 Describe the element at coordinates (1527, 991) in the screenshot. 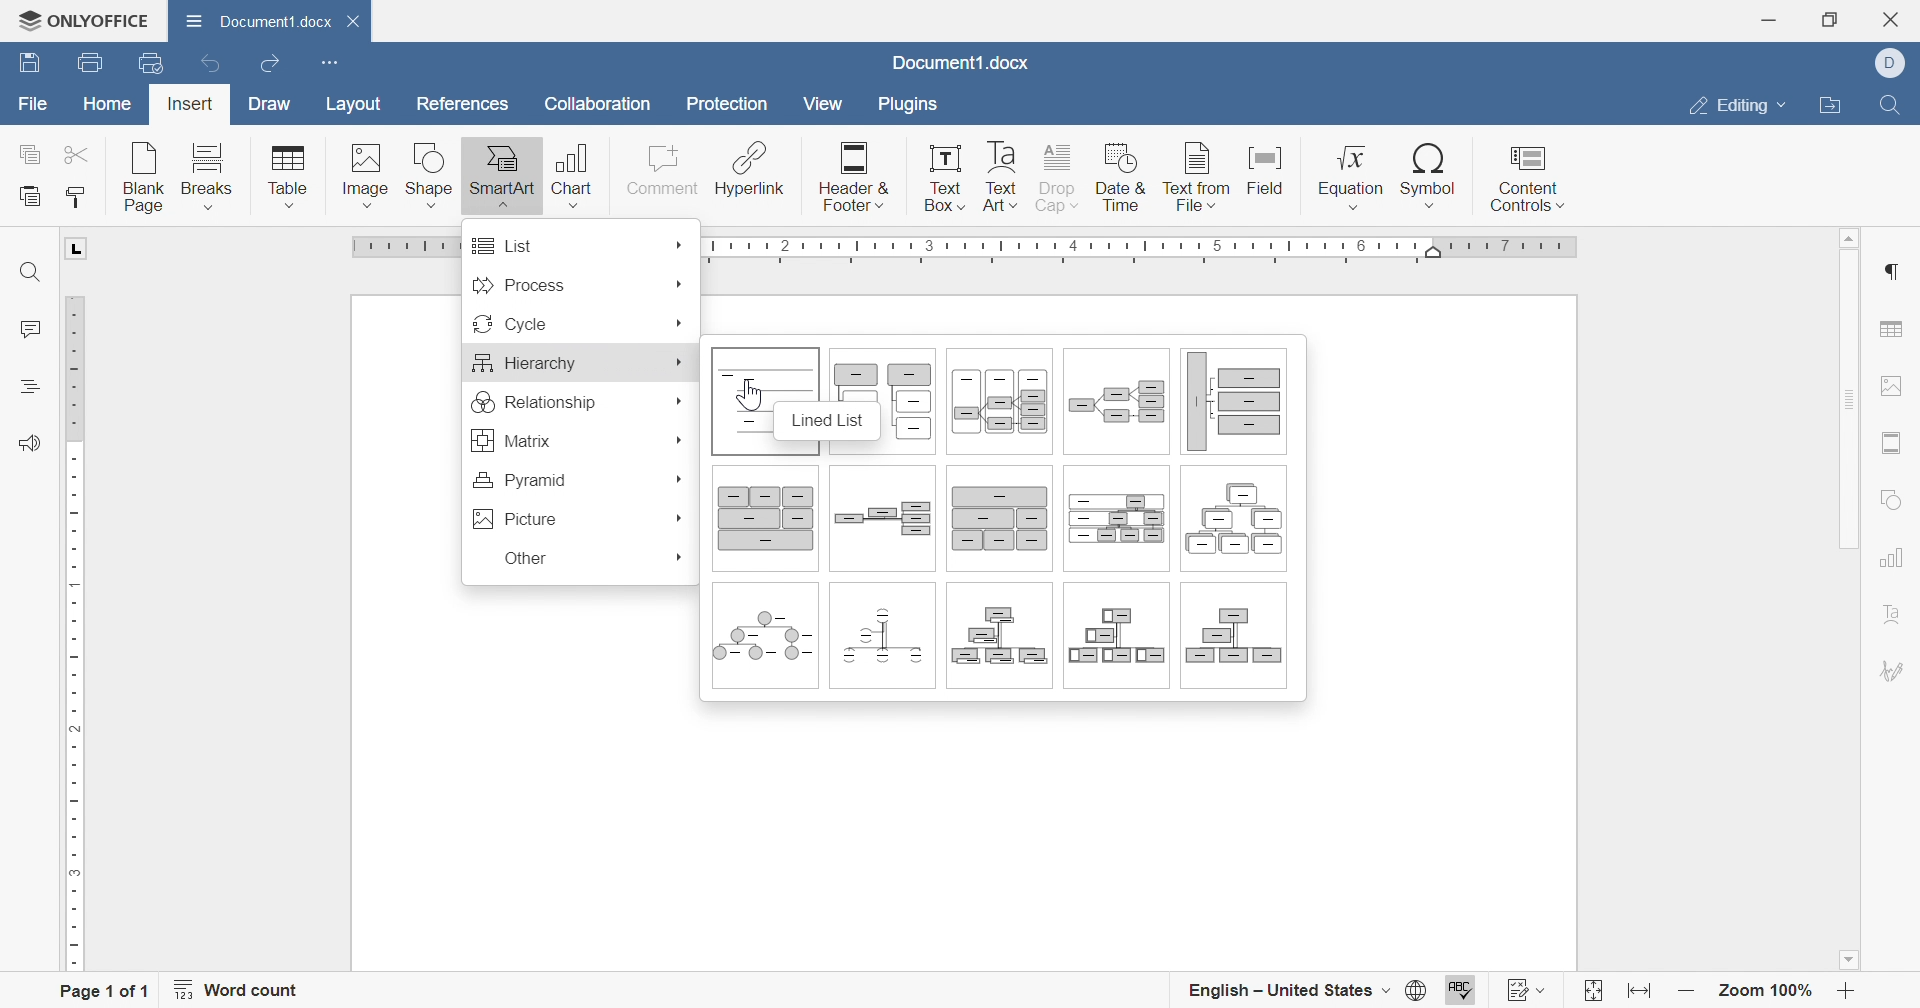

I see `Track changes` at that location.